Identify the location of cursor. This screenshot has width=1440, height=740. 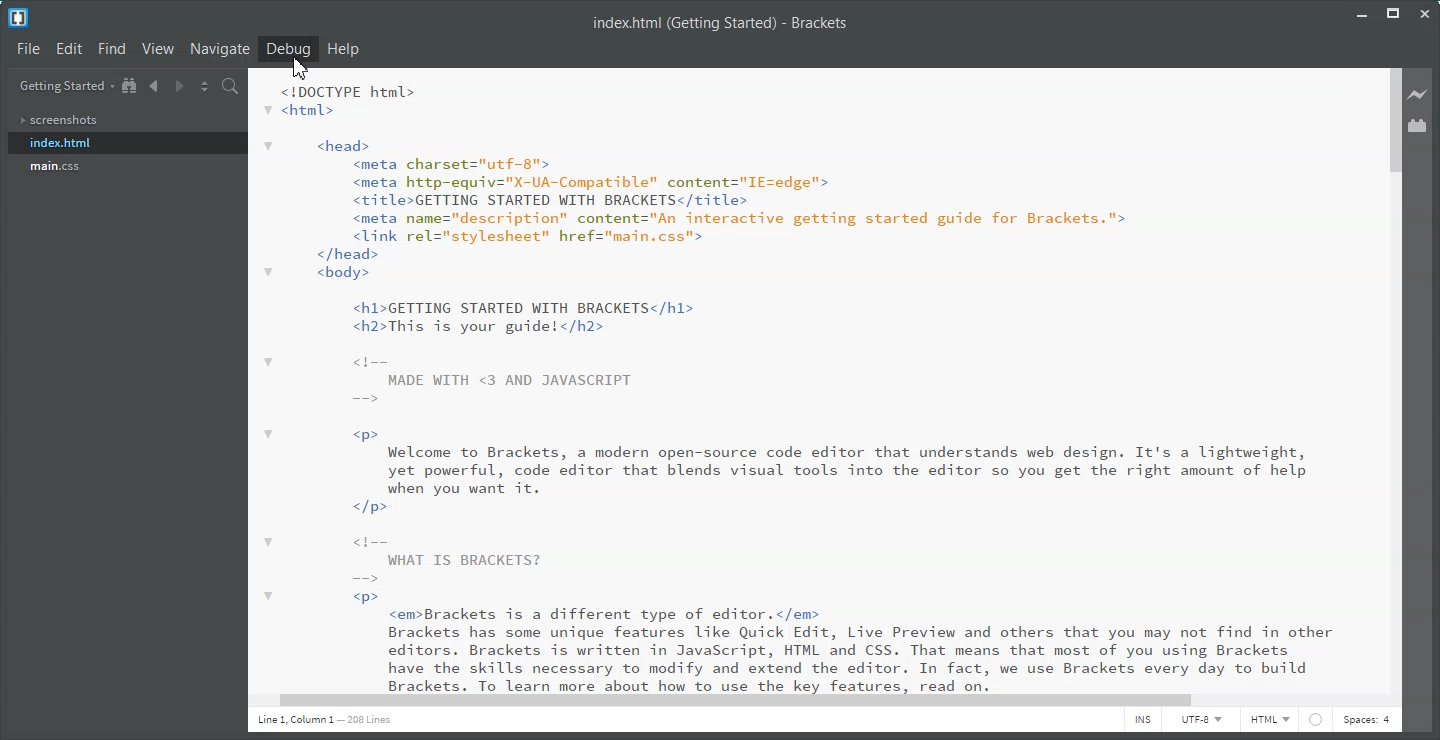
(300, 72).